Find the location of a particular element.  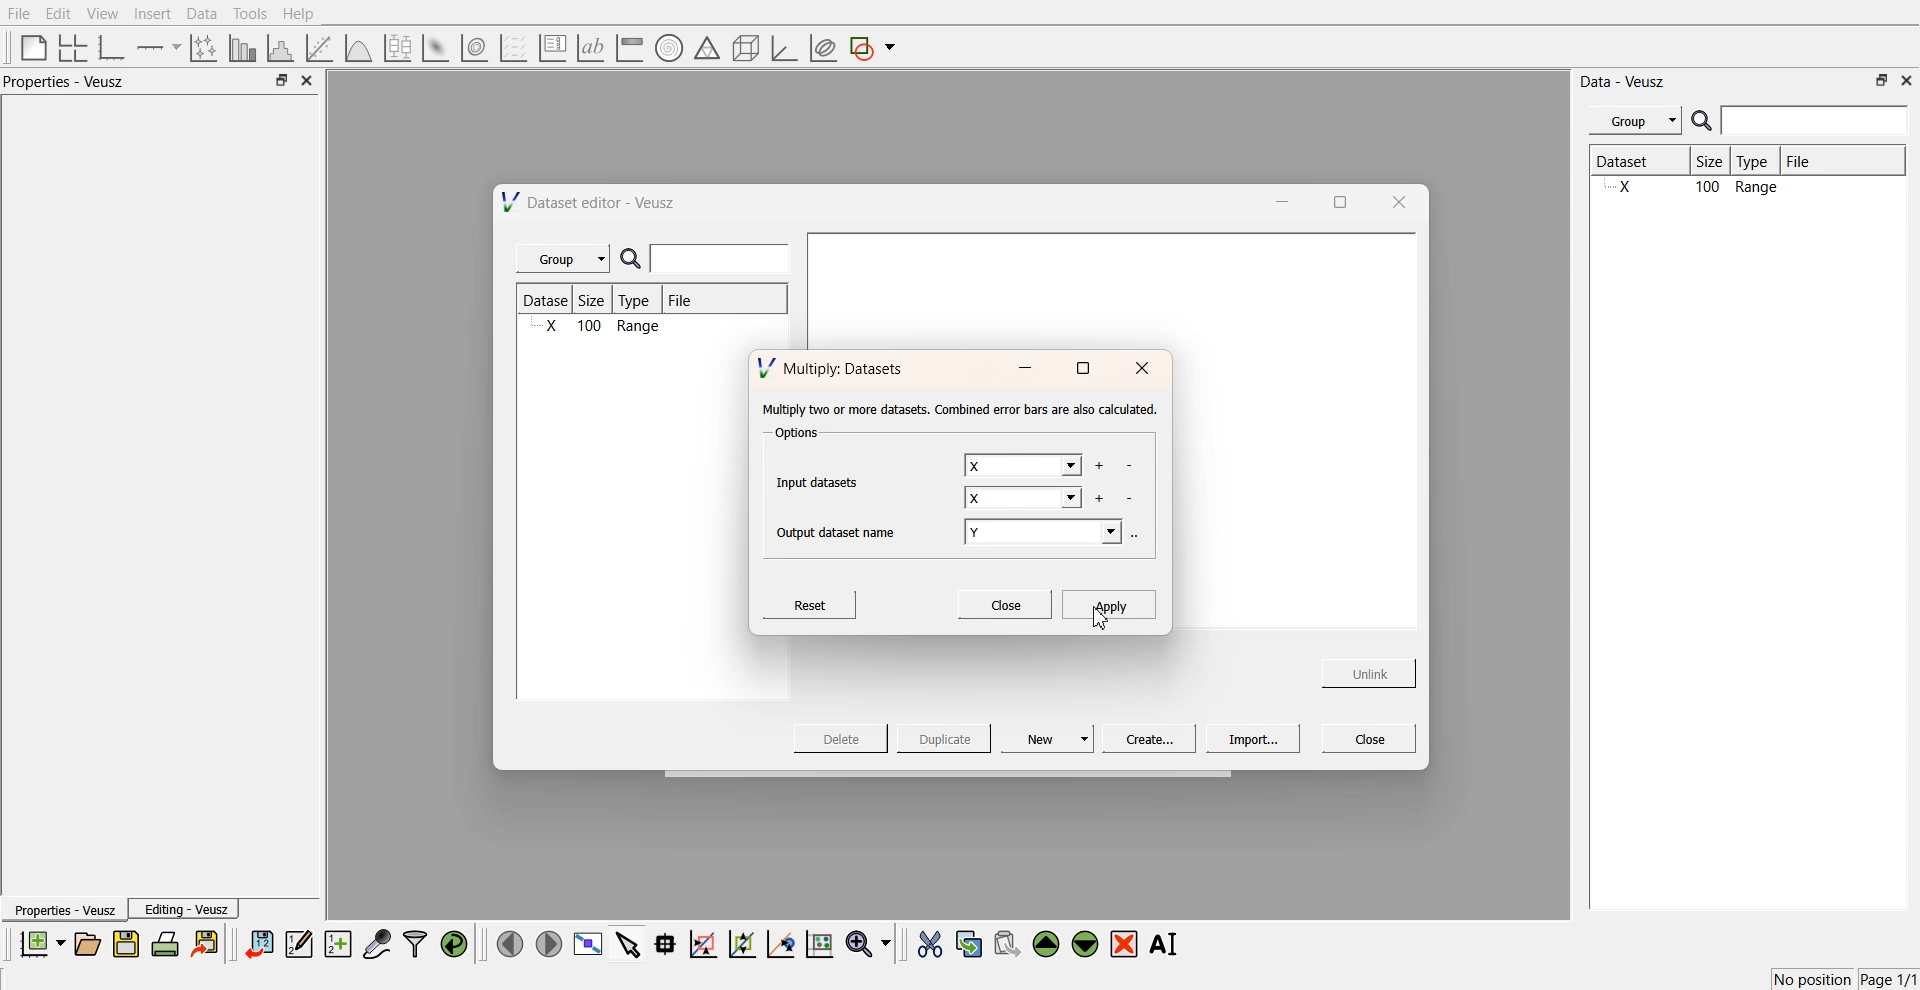

Input datasets is located at coordinates (822, 480).